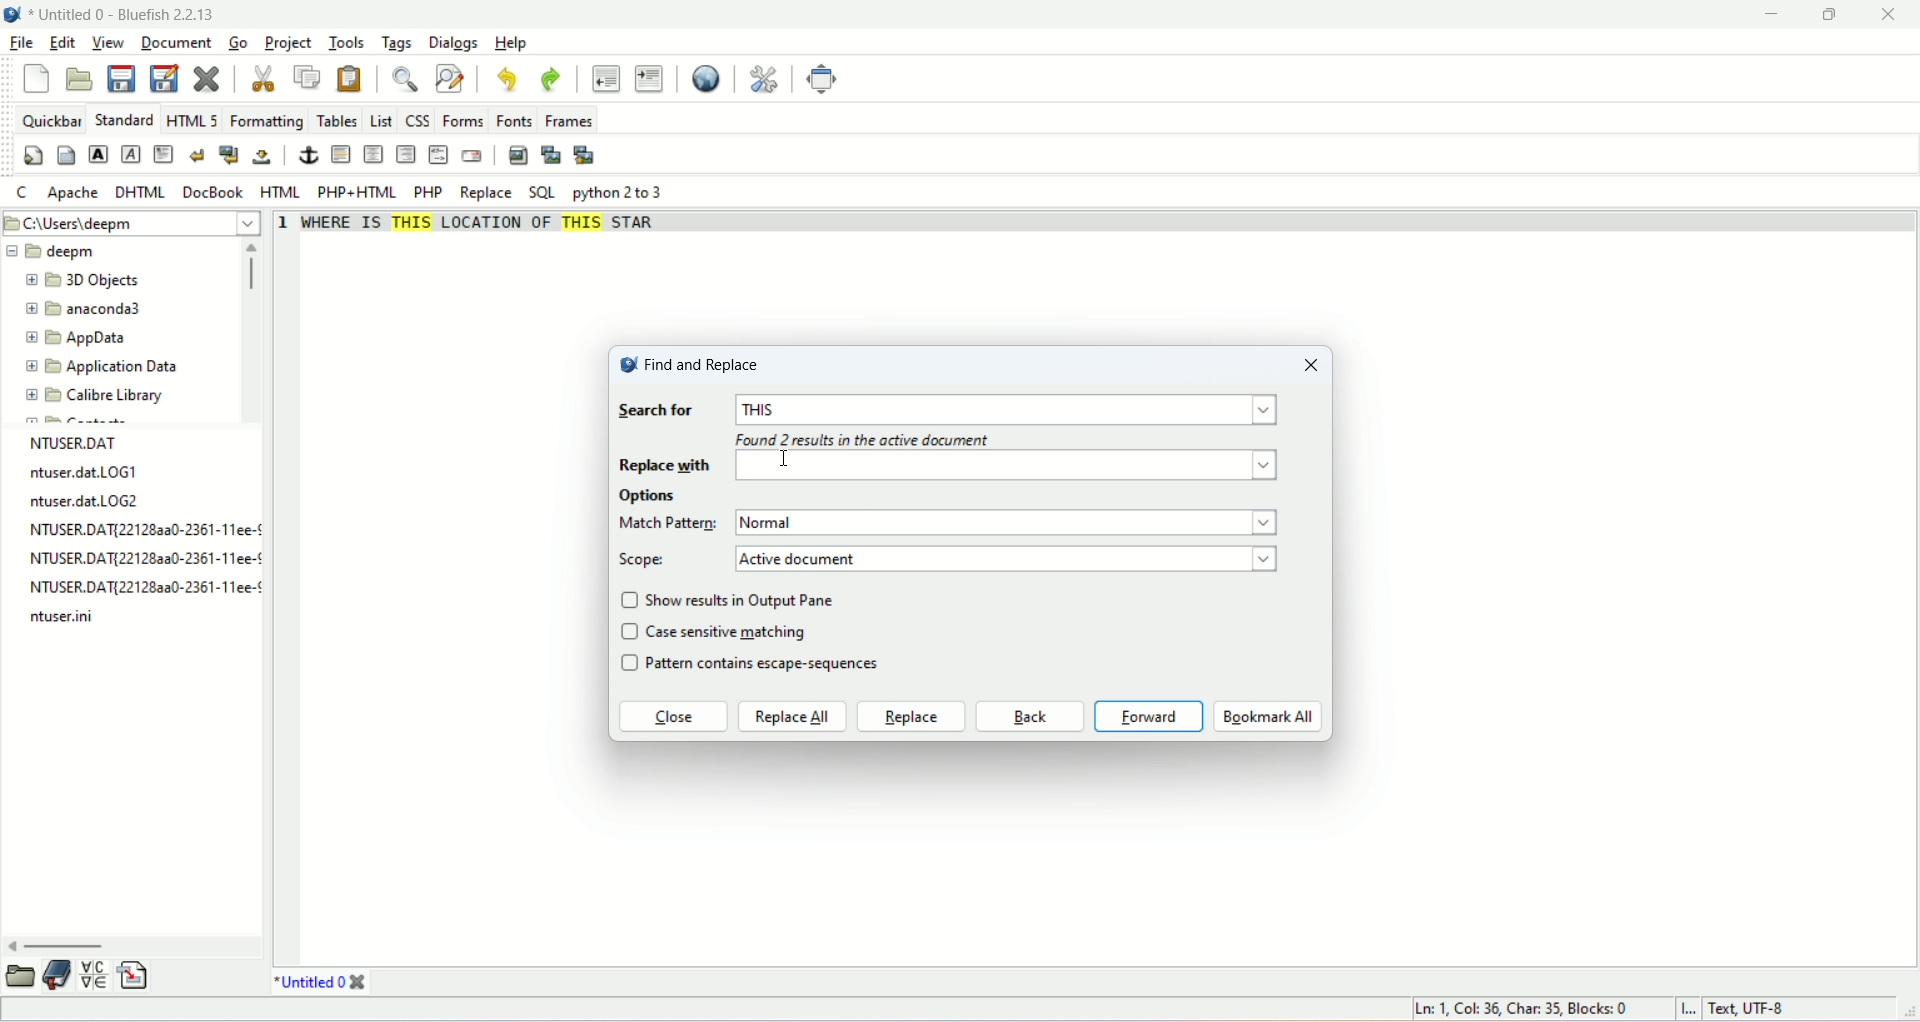 The height and width of the screenshot is (1022, 1920). Describe the element at coordinates (265, 122) in the screenshot. I see `formatting` at that location.